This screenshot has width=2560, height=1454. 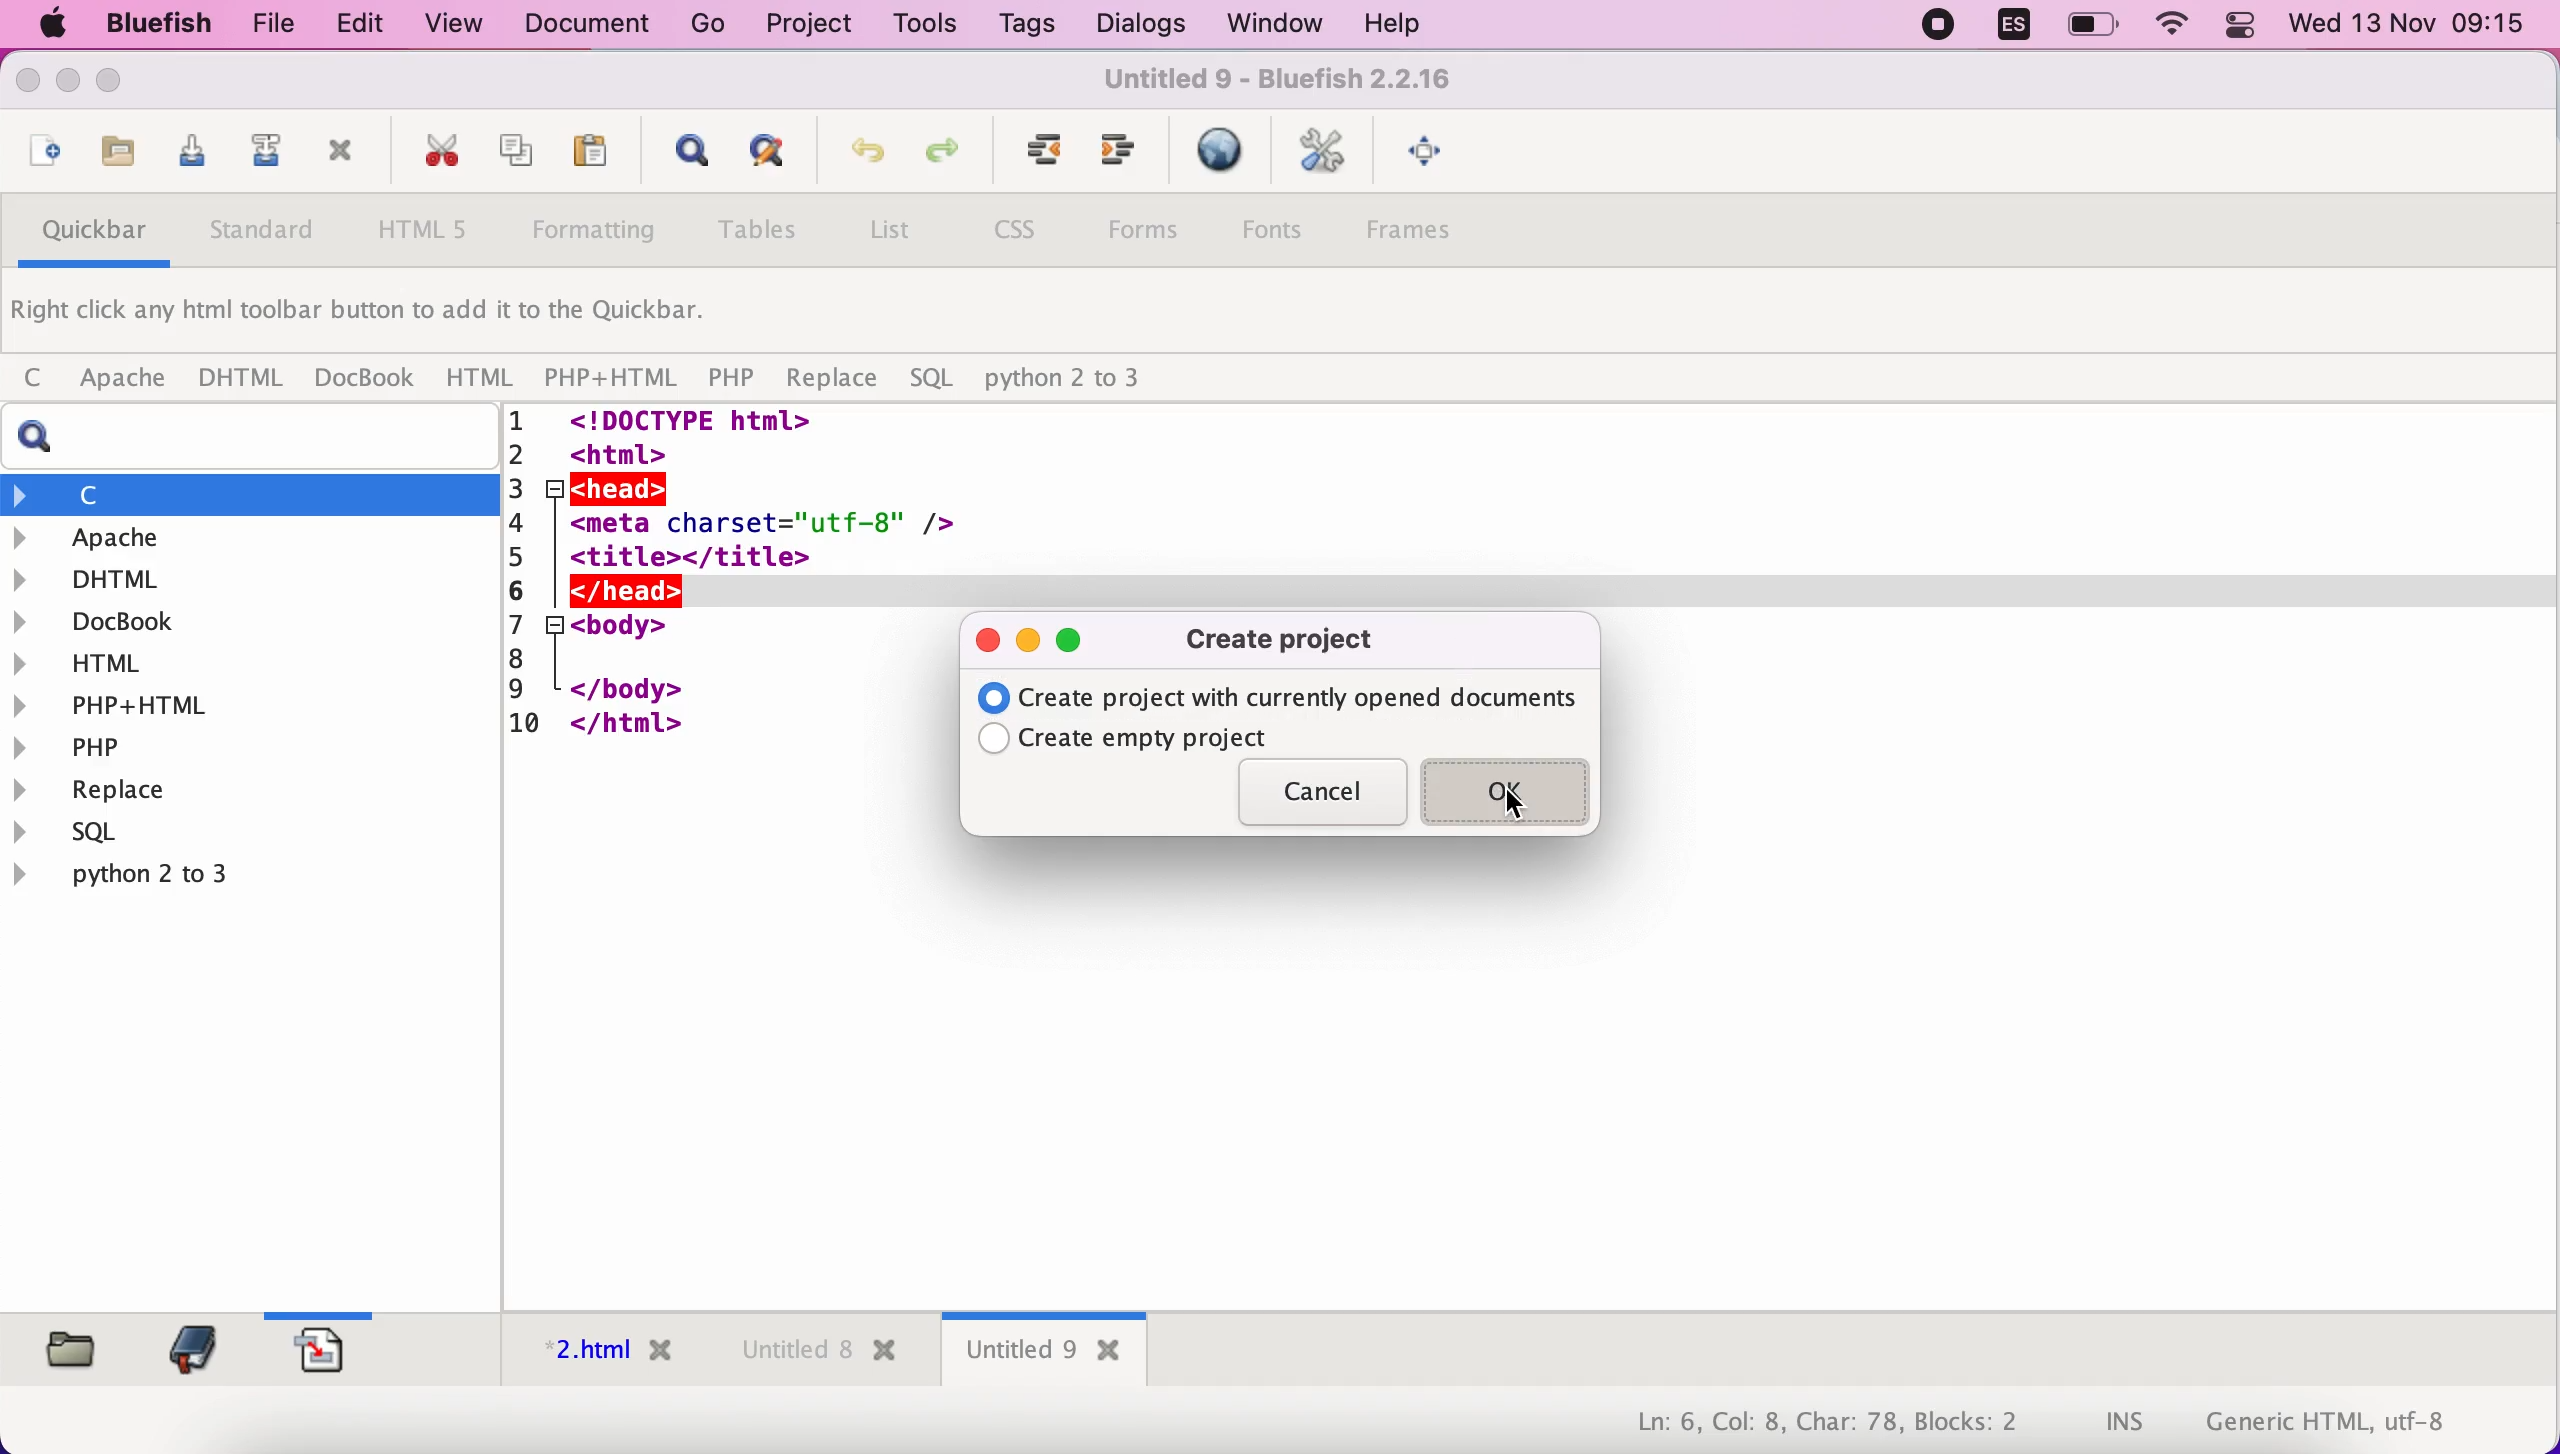 What do you see at coordinates (48, 26) in the screenshot?
I see `mac logo` at bounding box center [48, 26].